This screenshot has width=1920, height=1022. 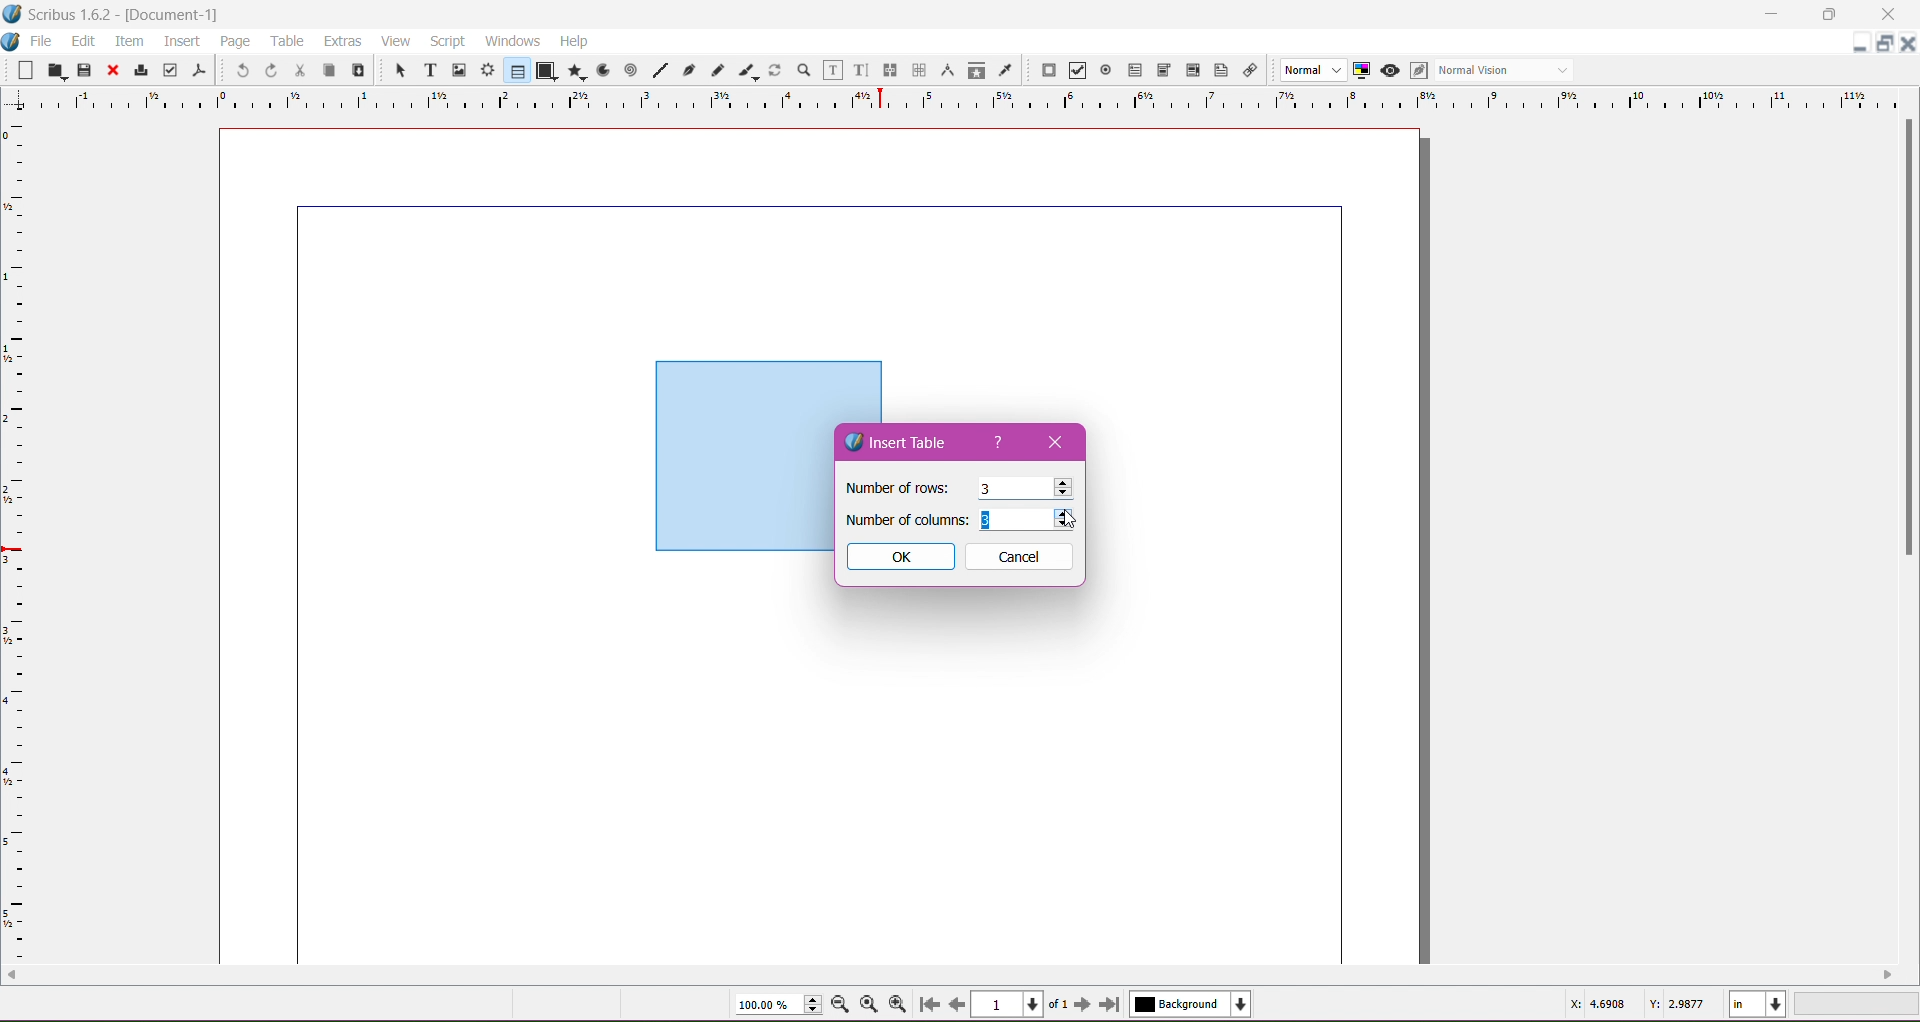 What do you see at coordinates (1057, 1002) in the screenshot?
I see `of 1` at bounding box center [1057, 1002].